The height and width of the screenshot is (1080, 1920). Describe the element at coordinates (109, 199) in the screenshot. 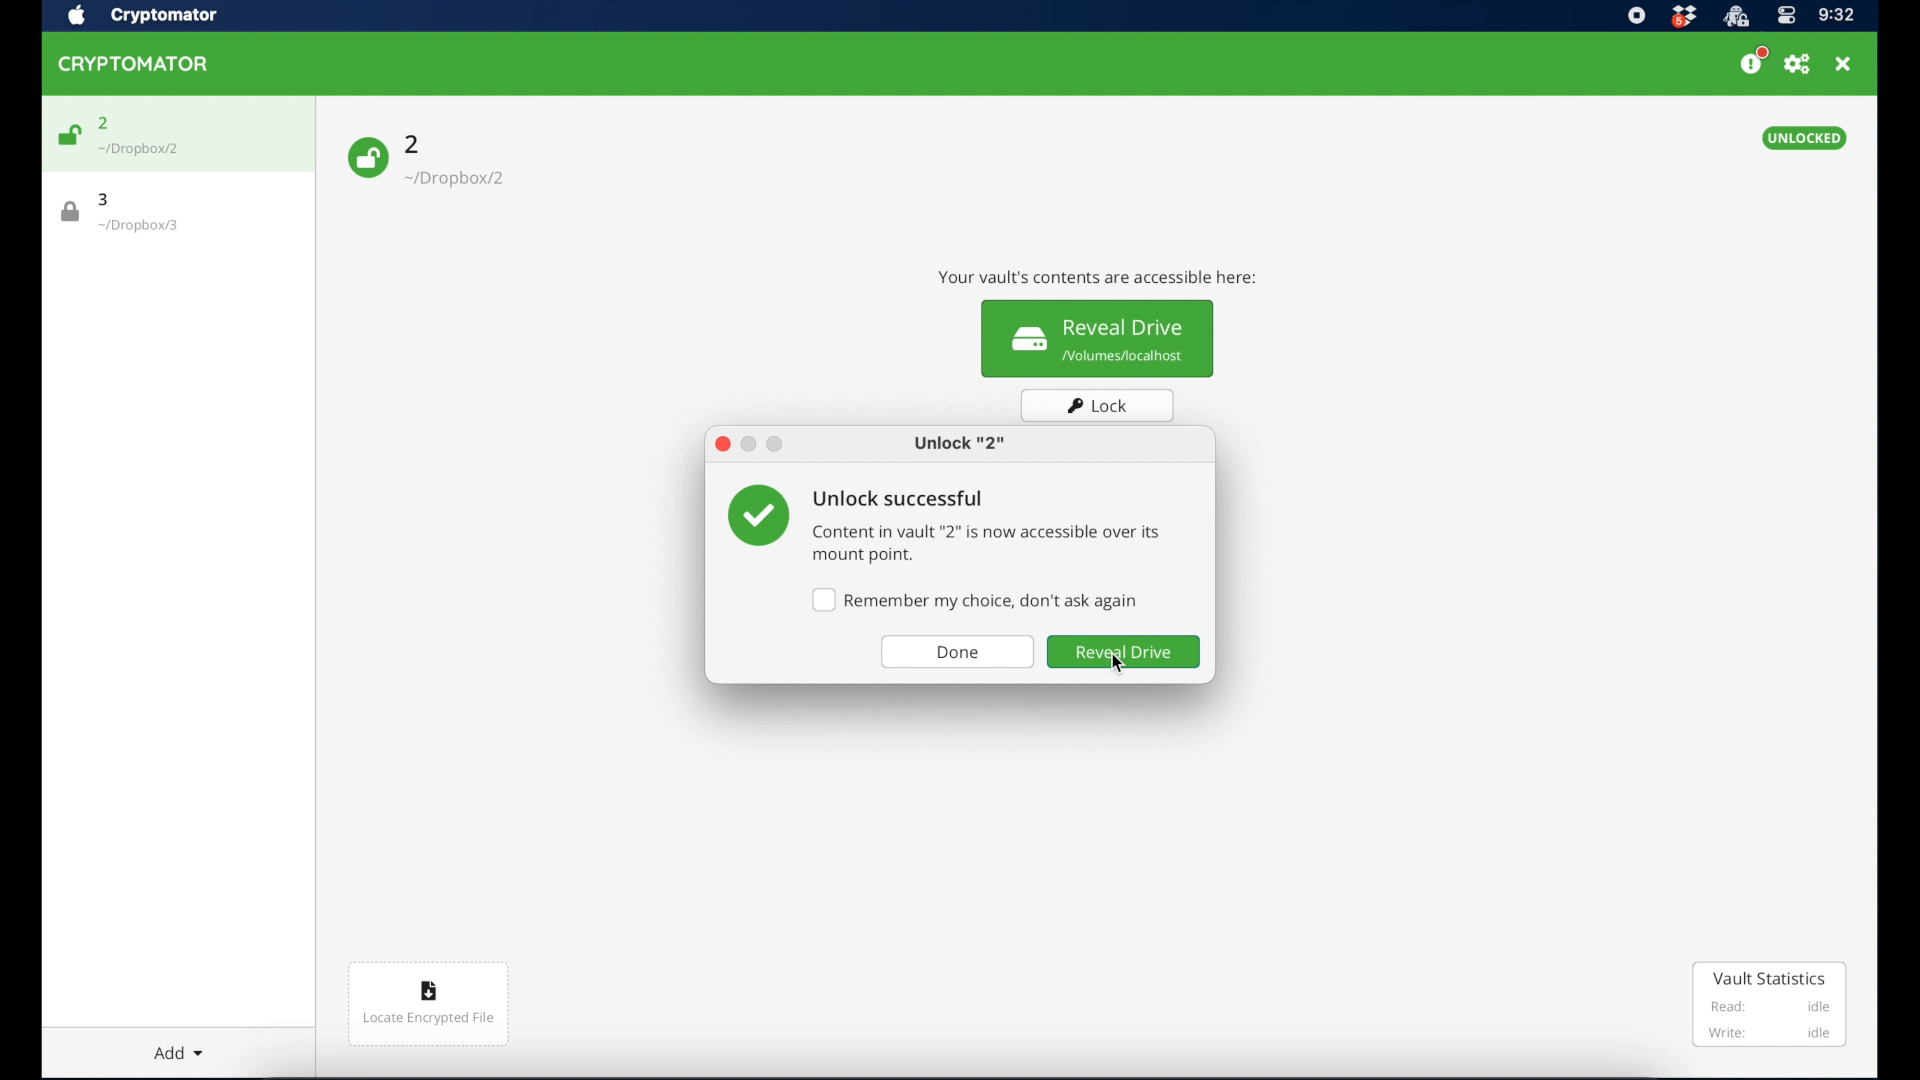

I see `3` at that location.